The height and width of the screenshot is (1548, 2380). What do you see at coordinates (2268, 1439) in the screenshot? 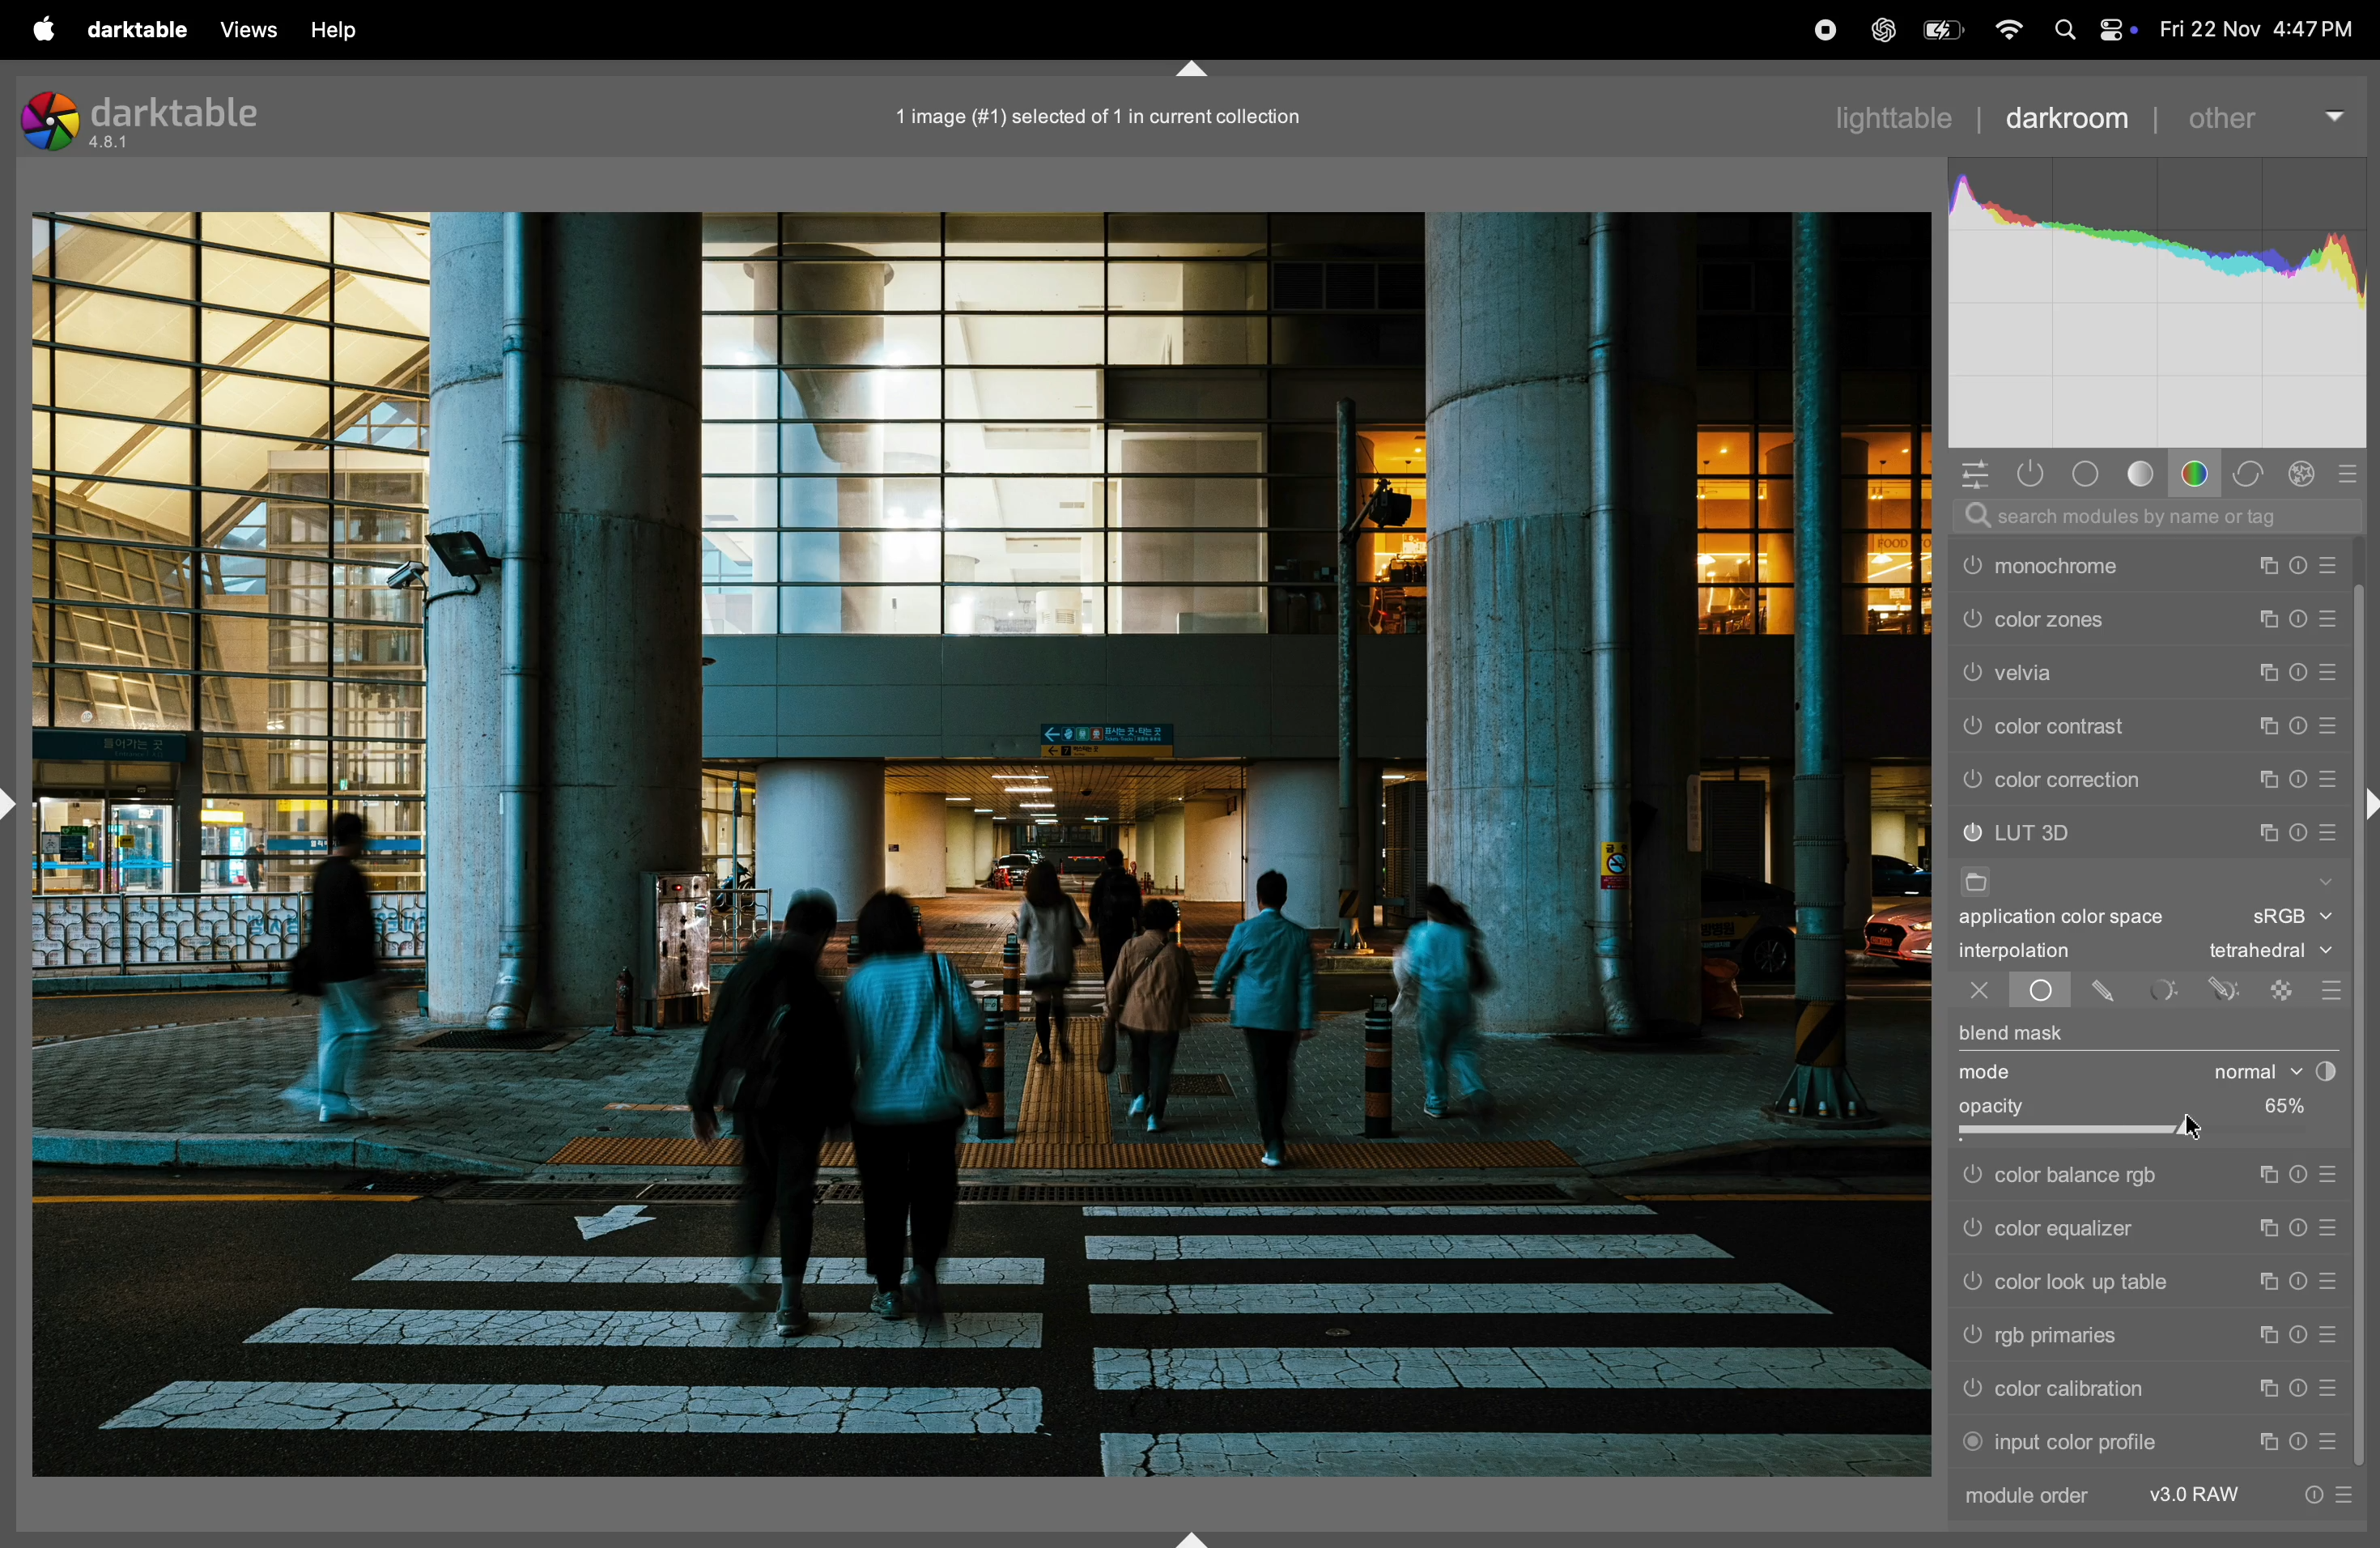
I see `multiple instance actions` at bounding box center [2268, 1439].